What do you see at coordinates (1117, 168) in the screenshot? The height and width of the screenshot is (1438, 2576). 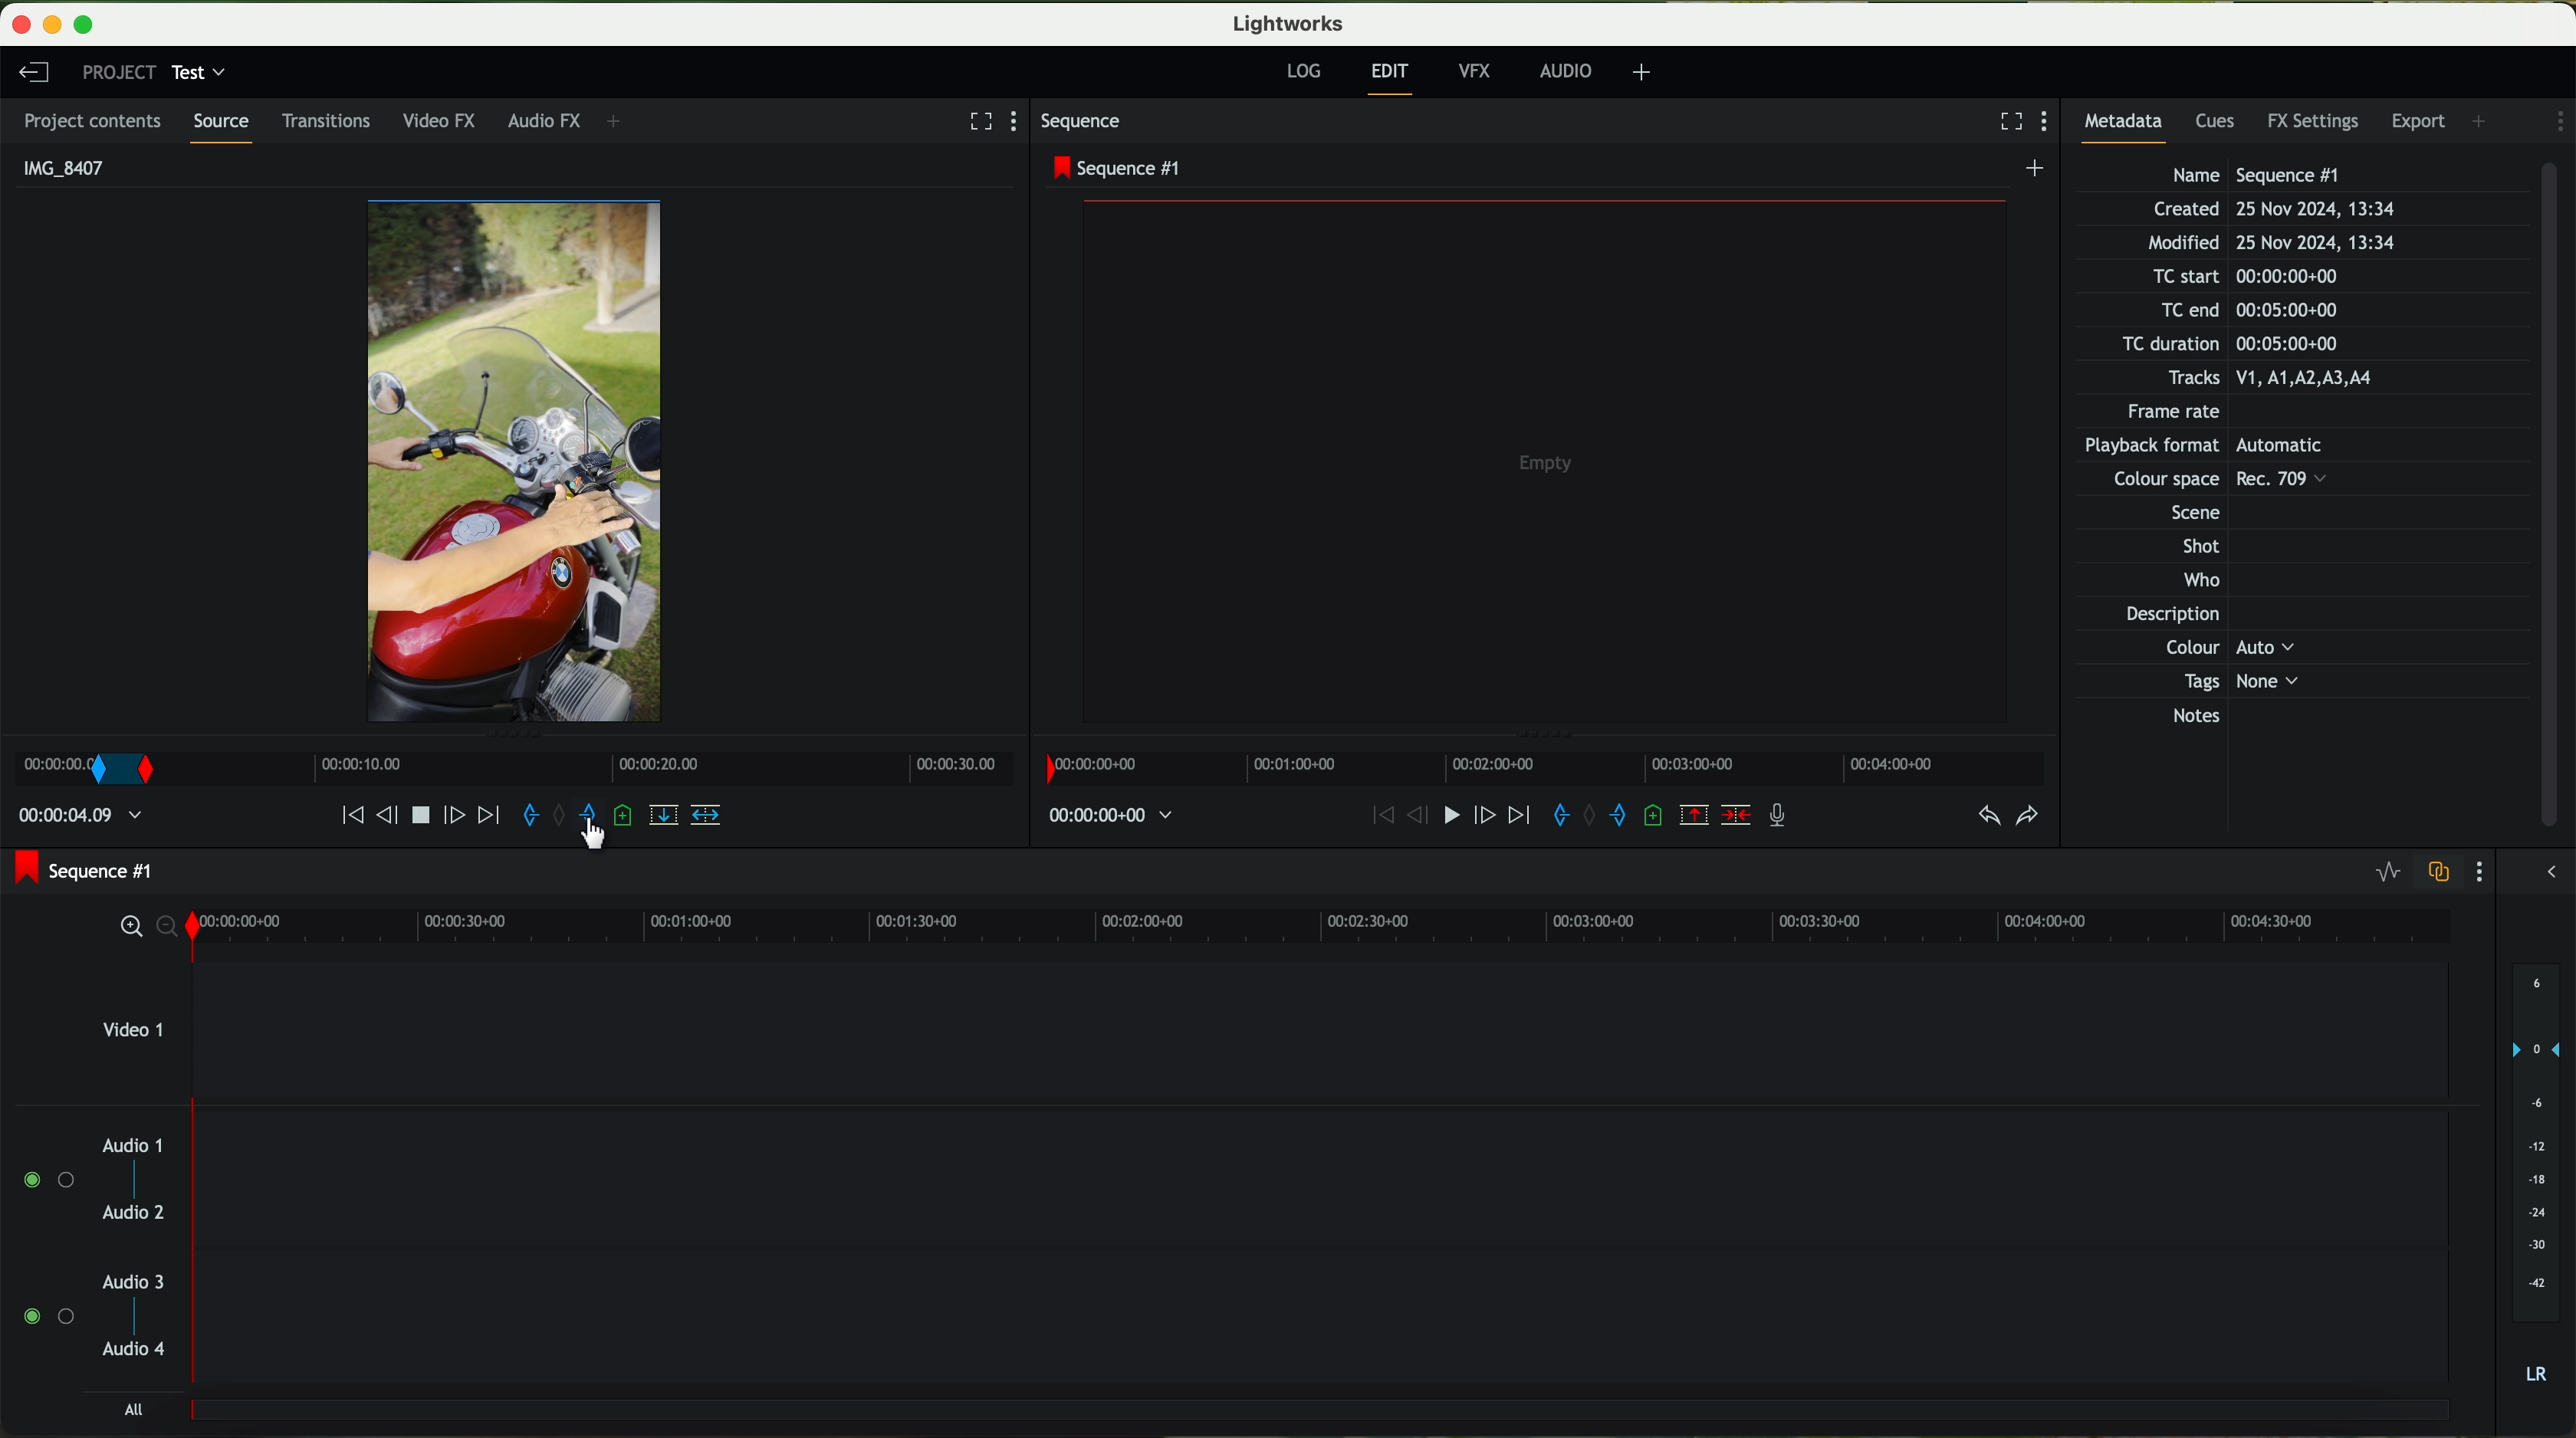 I see `sequence #1` at bounding box center [1117, 168].